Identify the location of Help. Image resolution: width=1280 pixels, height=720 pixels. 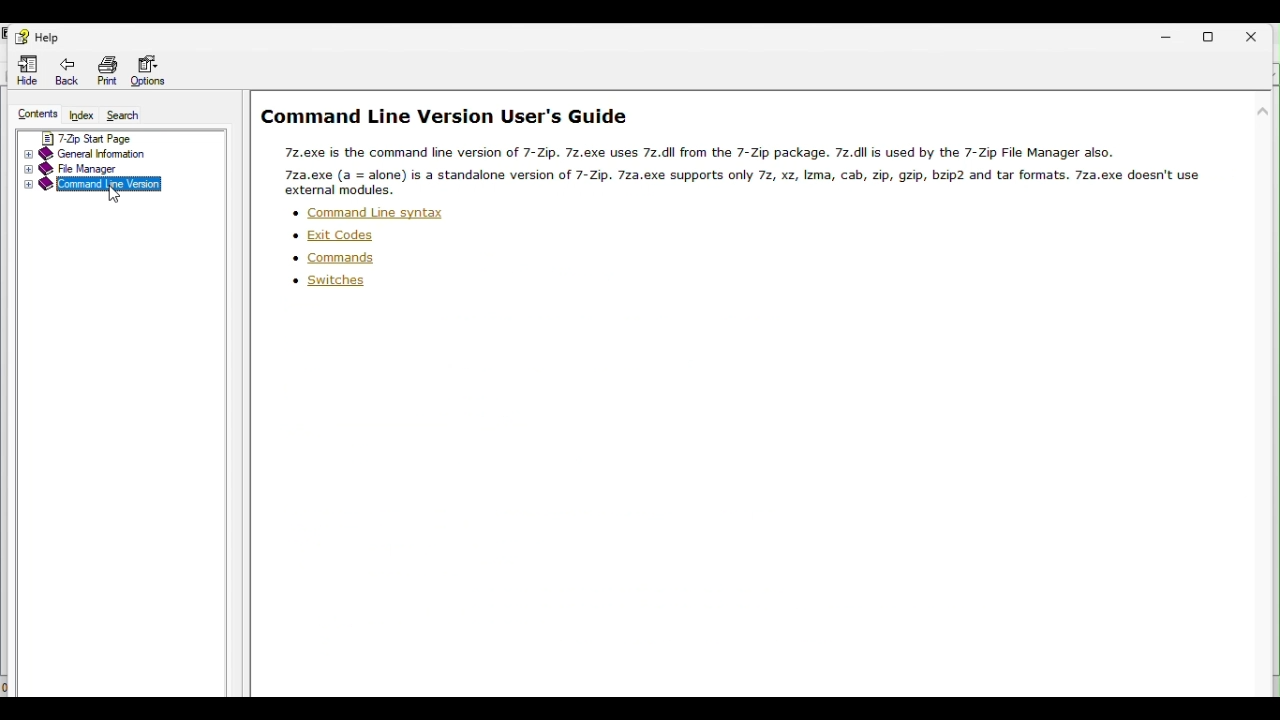
(43, 36).